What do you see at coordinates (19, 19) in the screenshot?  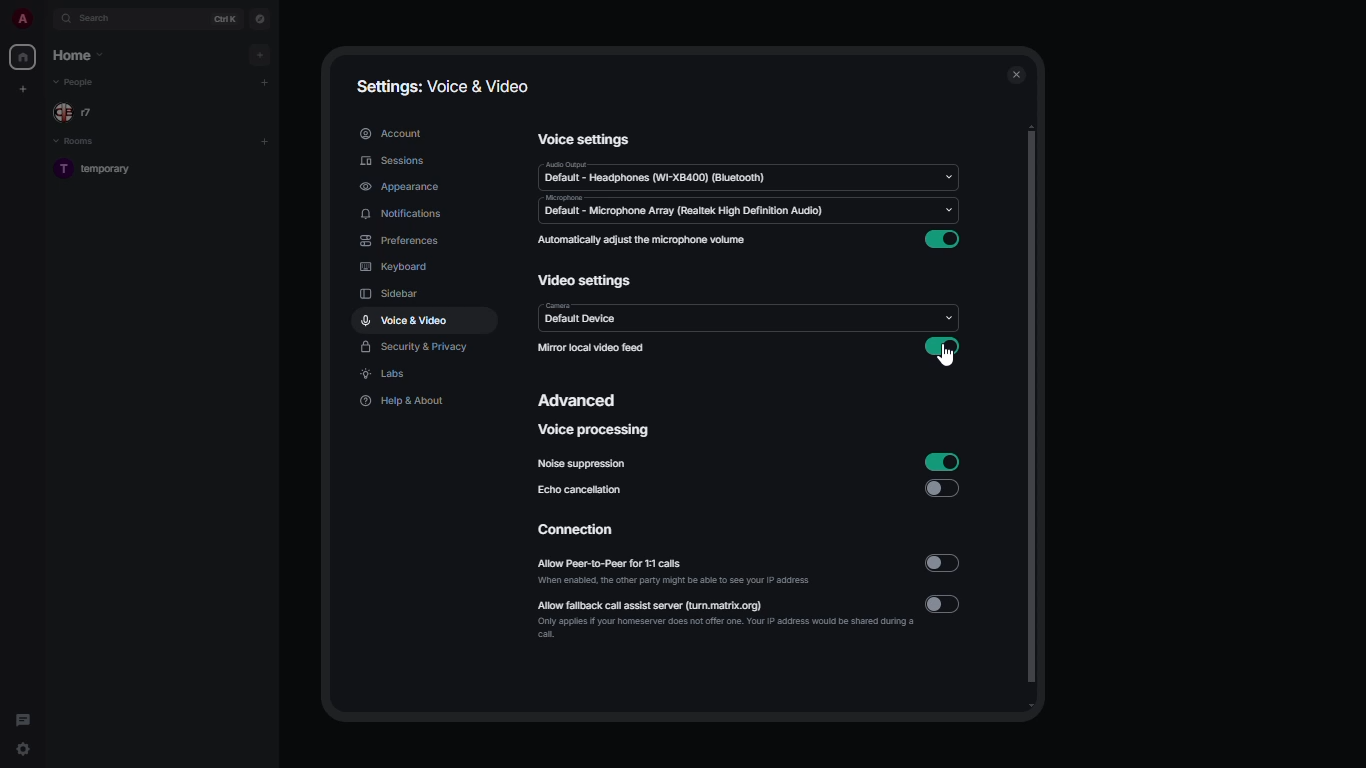 I see `profile` at bounding box center [19, 19].